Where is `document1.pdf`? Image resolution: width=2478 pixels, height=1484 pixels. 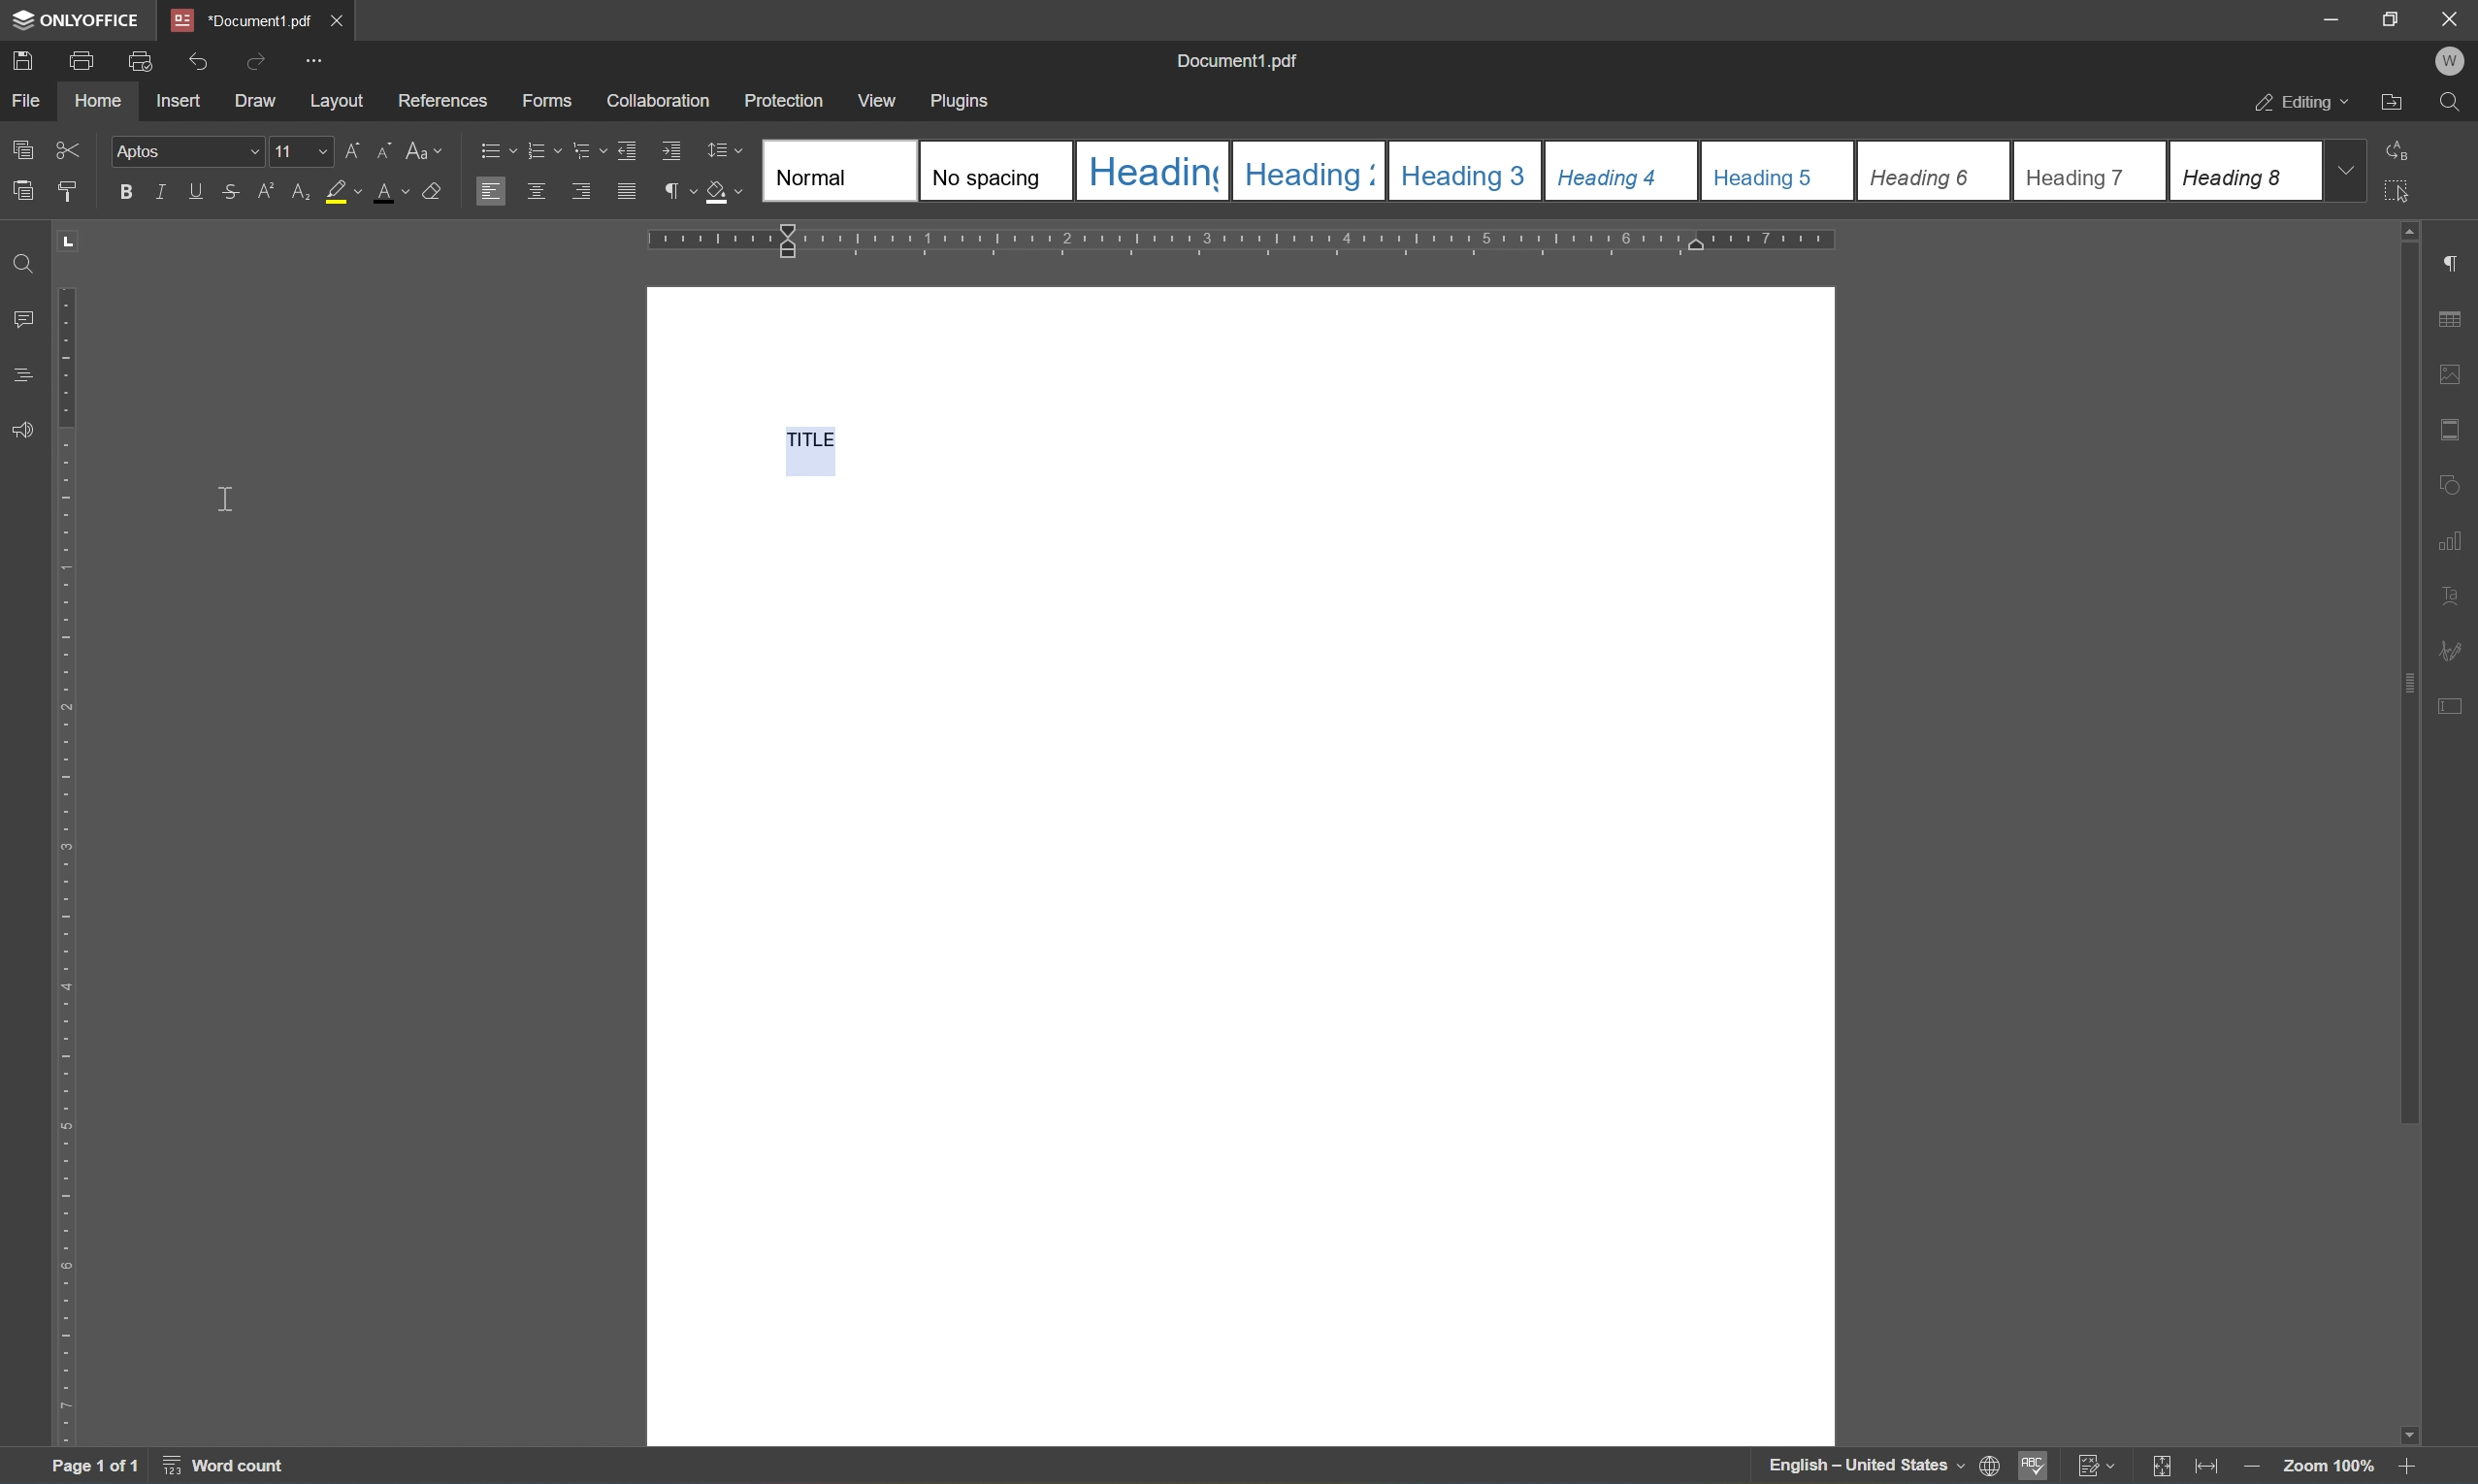
document1.pdf is located at coordinates (1241, 61).